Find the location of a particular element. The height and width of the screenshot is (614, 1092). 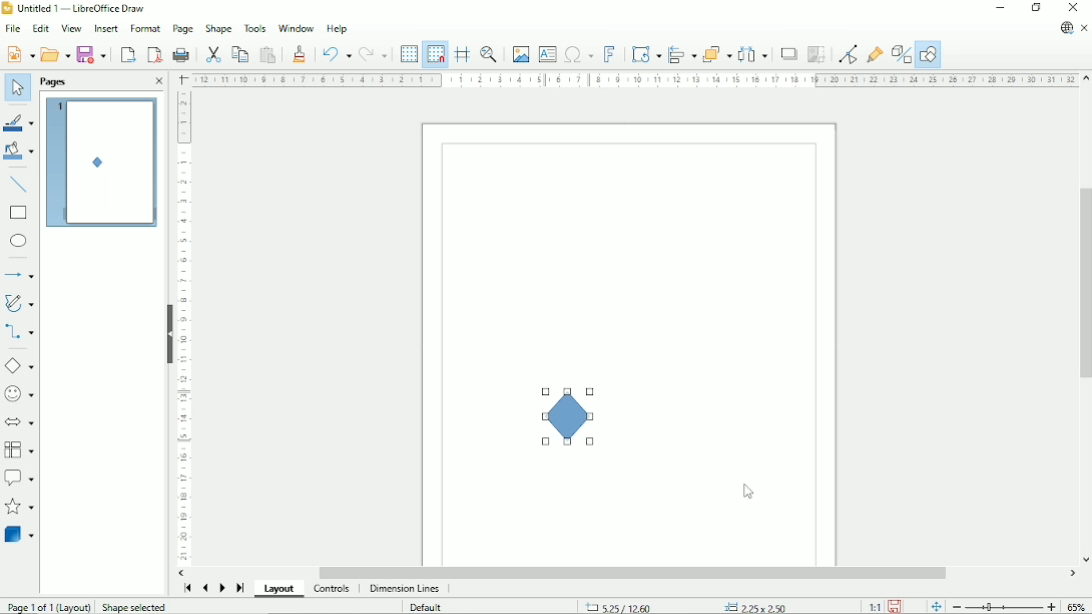

Controls is located at coordinates (333, 589).